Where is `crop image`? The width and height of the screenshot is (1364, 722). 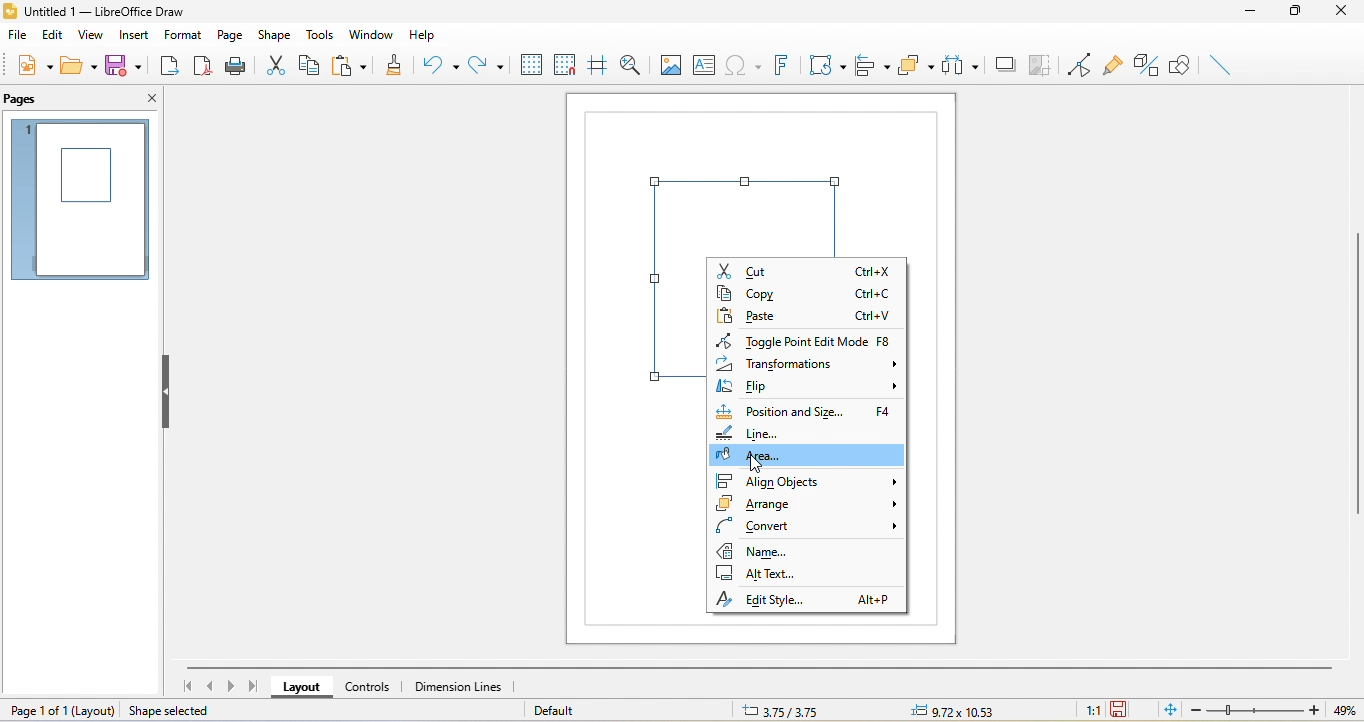
crop image is located at coordinates (1041, 66).